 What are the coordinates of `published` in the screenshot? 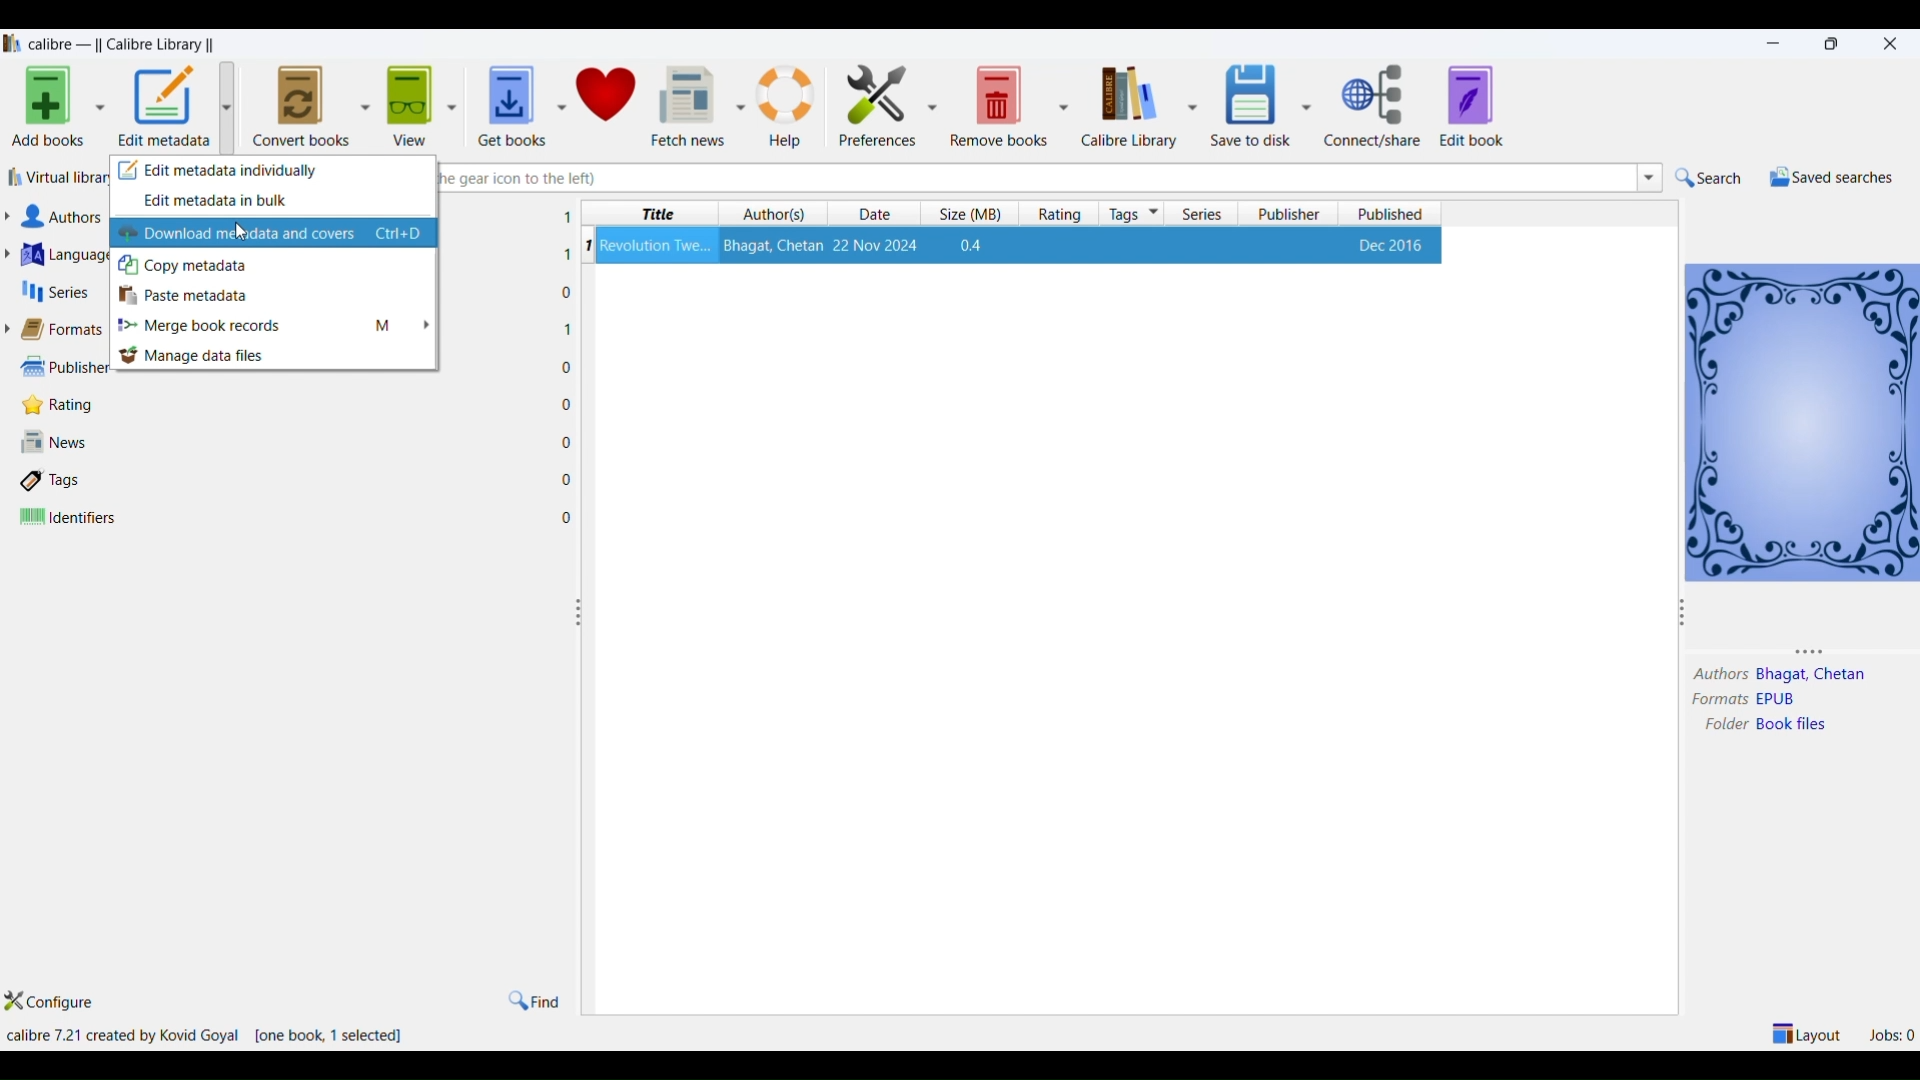 It's located at (1391, 213).